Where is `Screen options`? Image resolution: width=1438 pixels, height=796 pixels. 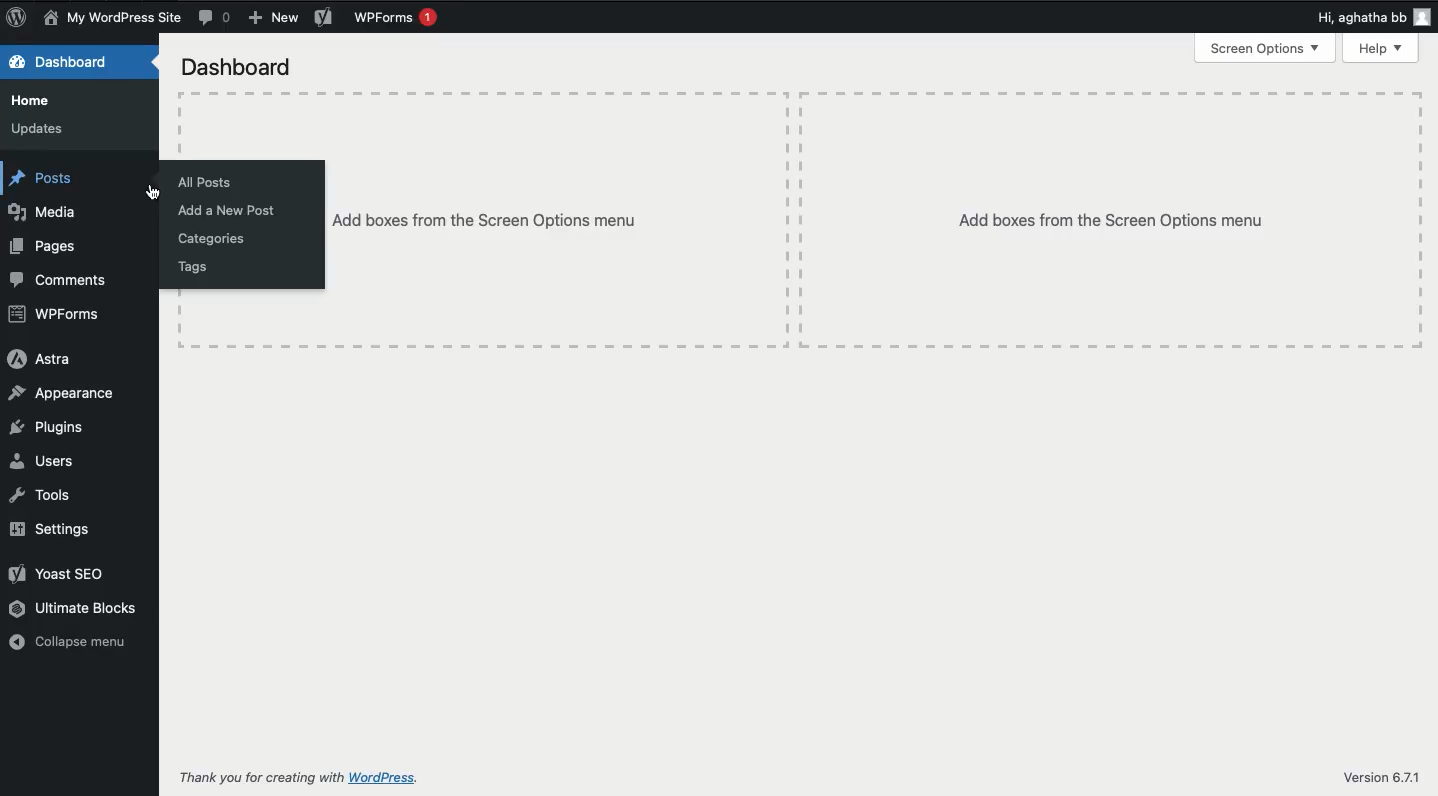
Screen options is located at coordinates (1268, 48).